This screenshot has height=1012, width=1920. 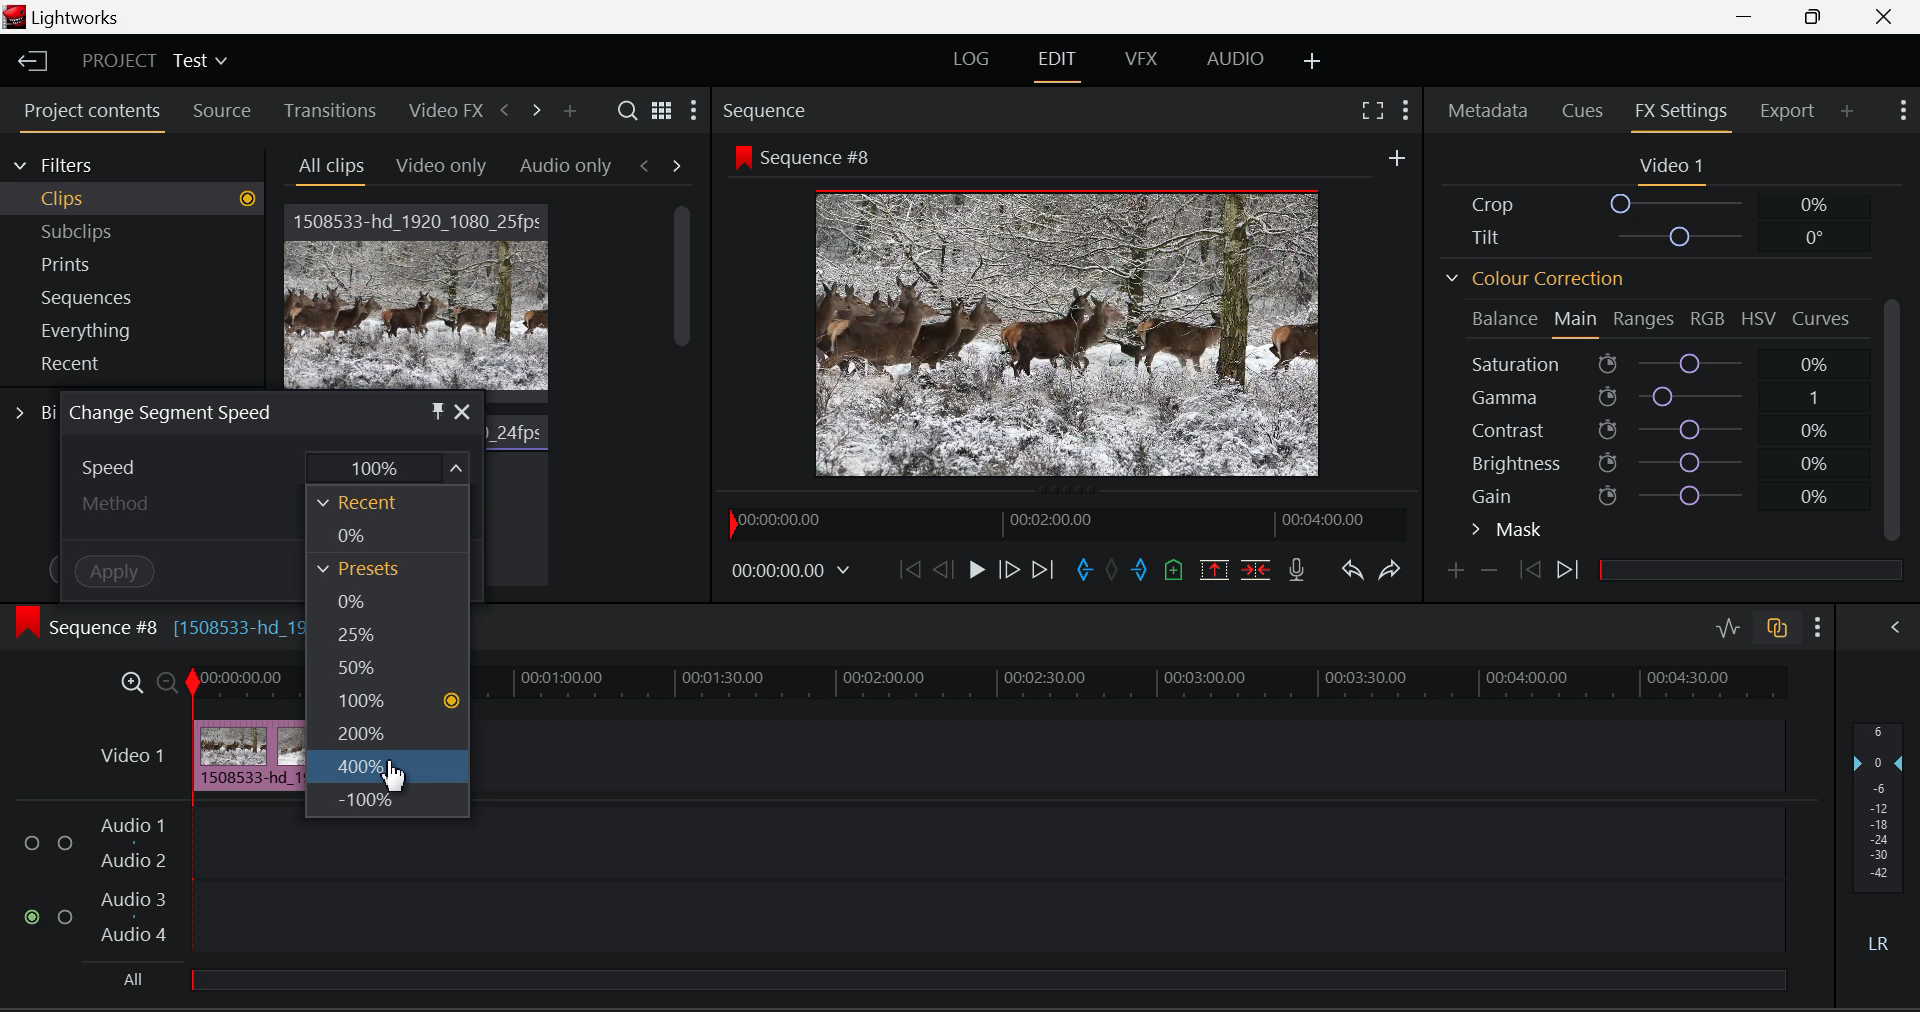 What do you see at coordinates (986, 844) in the screenshot?
I see `Audio Input Field` at bounding box center [986, 844].